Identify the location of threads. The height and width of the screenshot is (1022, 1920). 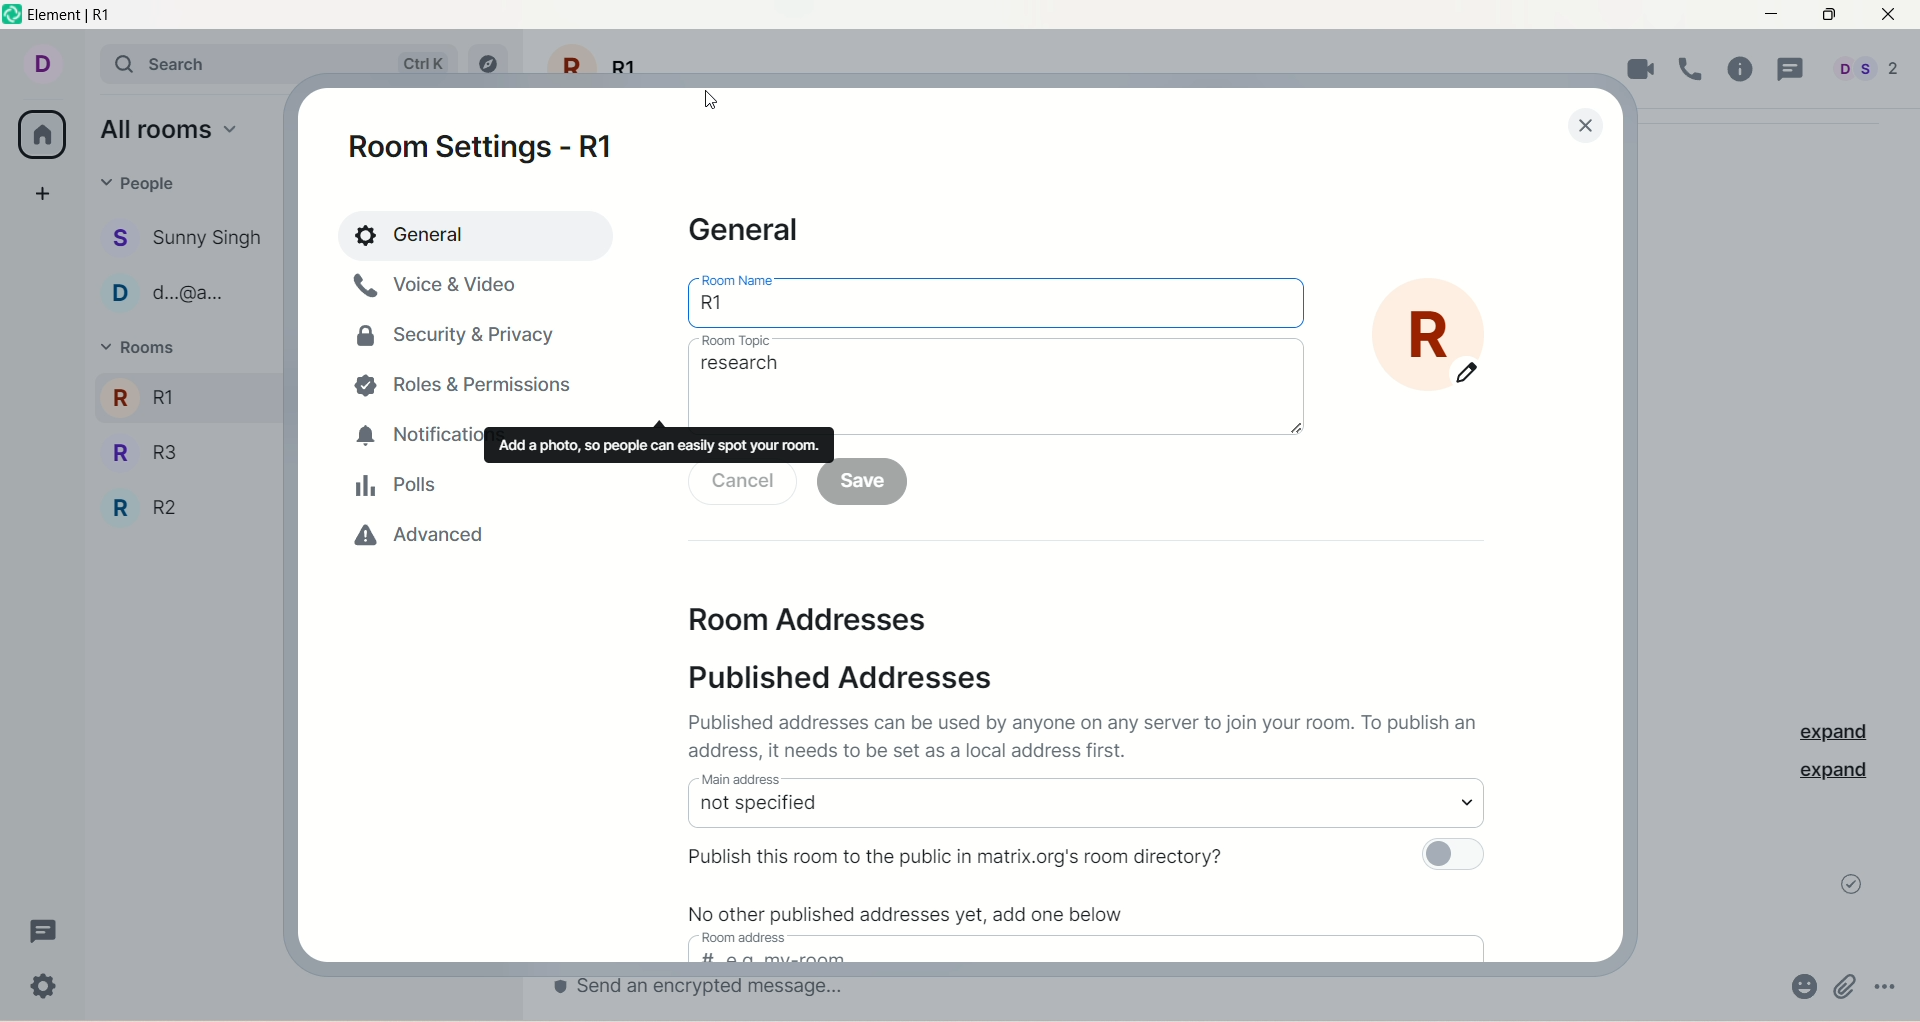
(55, 929).